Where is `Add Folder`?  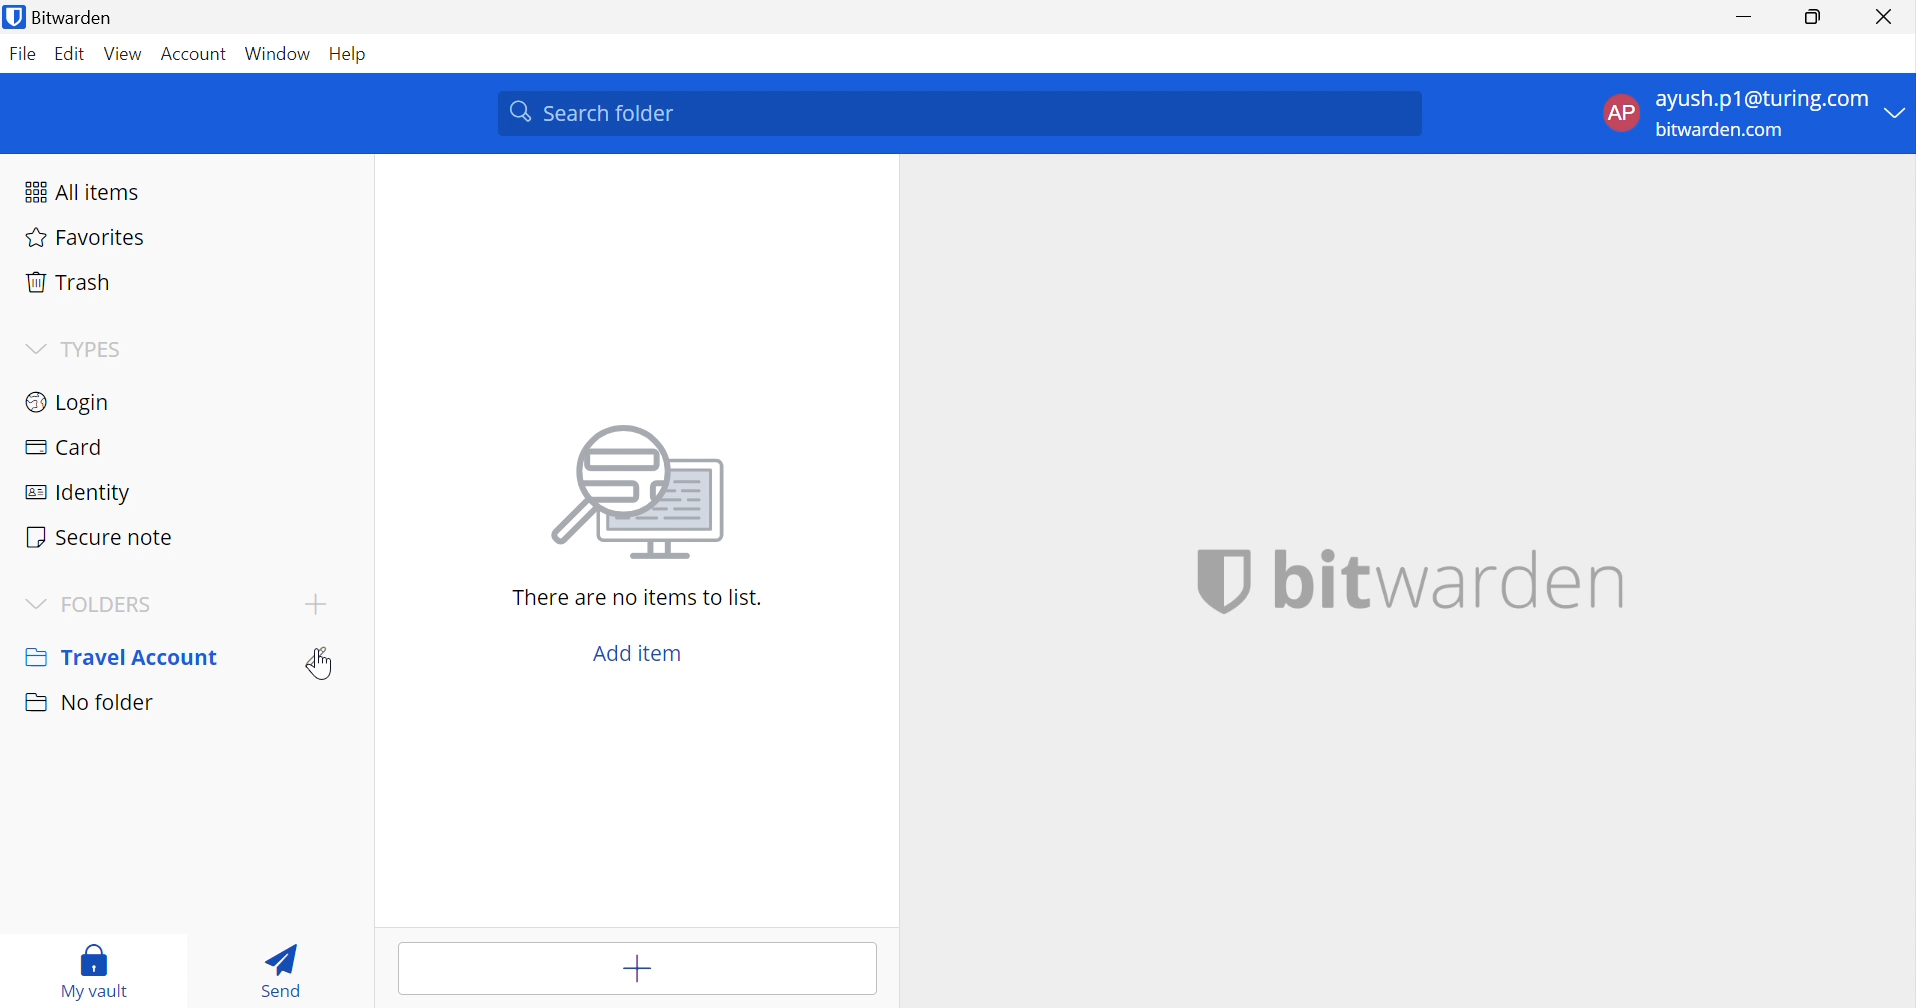
Add Folder is located at coordinates (316, 606).